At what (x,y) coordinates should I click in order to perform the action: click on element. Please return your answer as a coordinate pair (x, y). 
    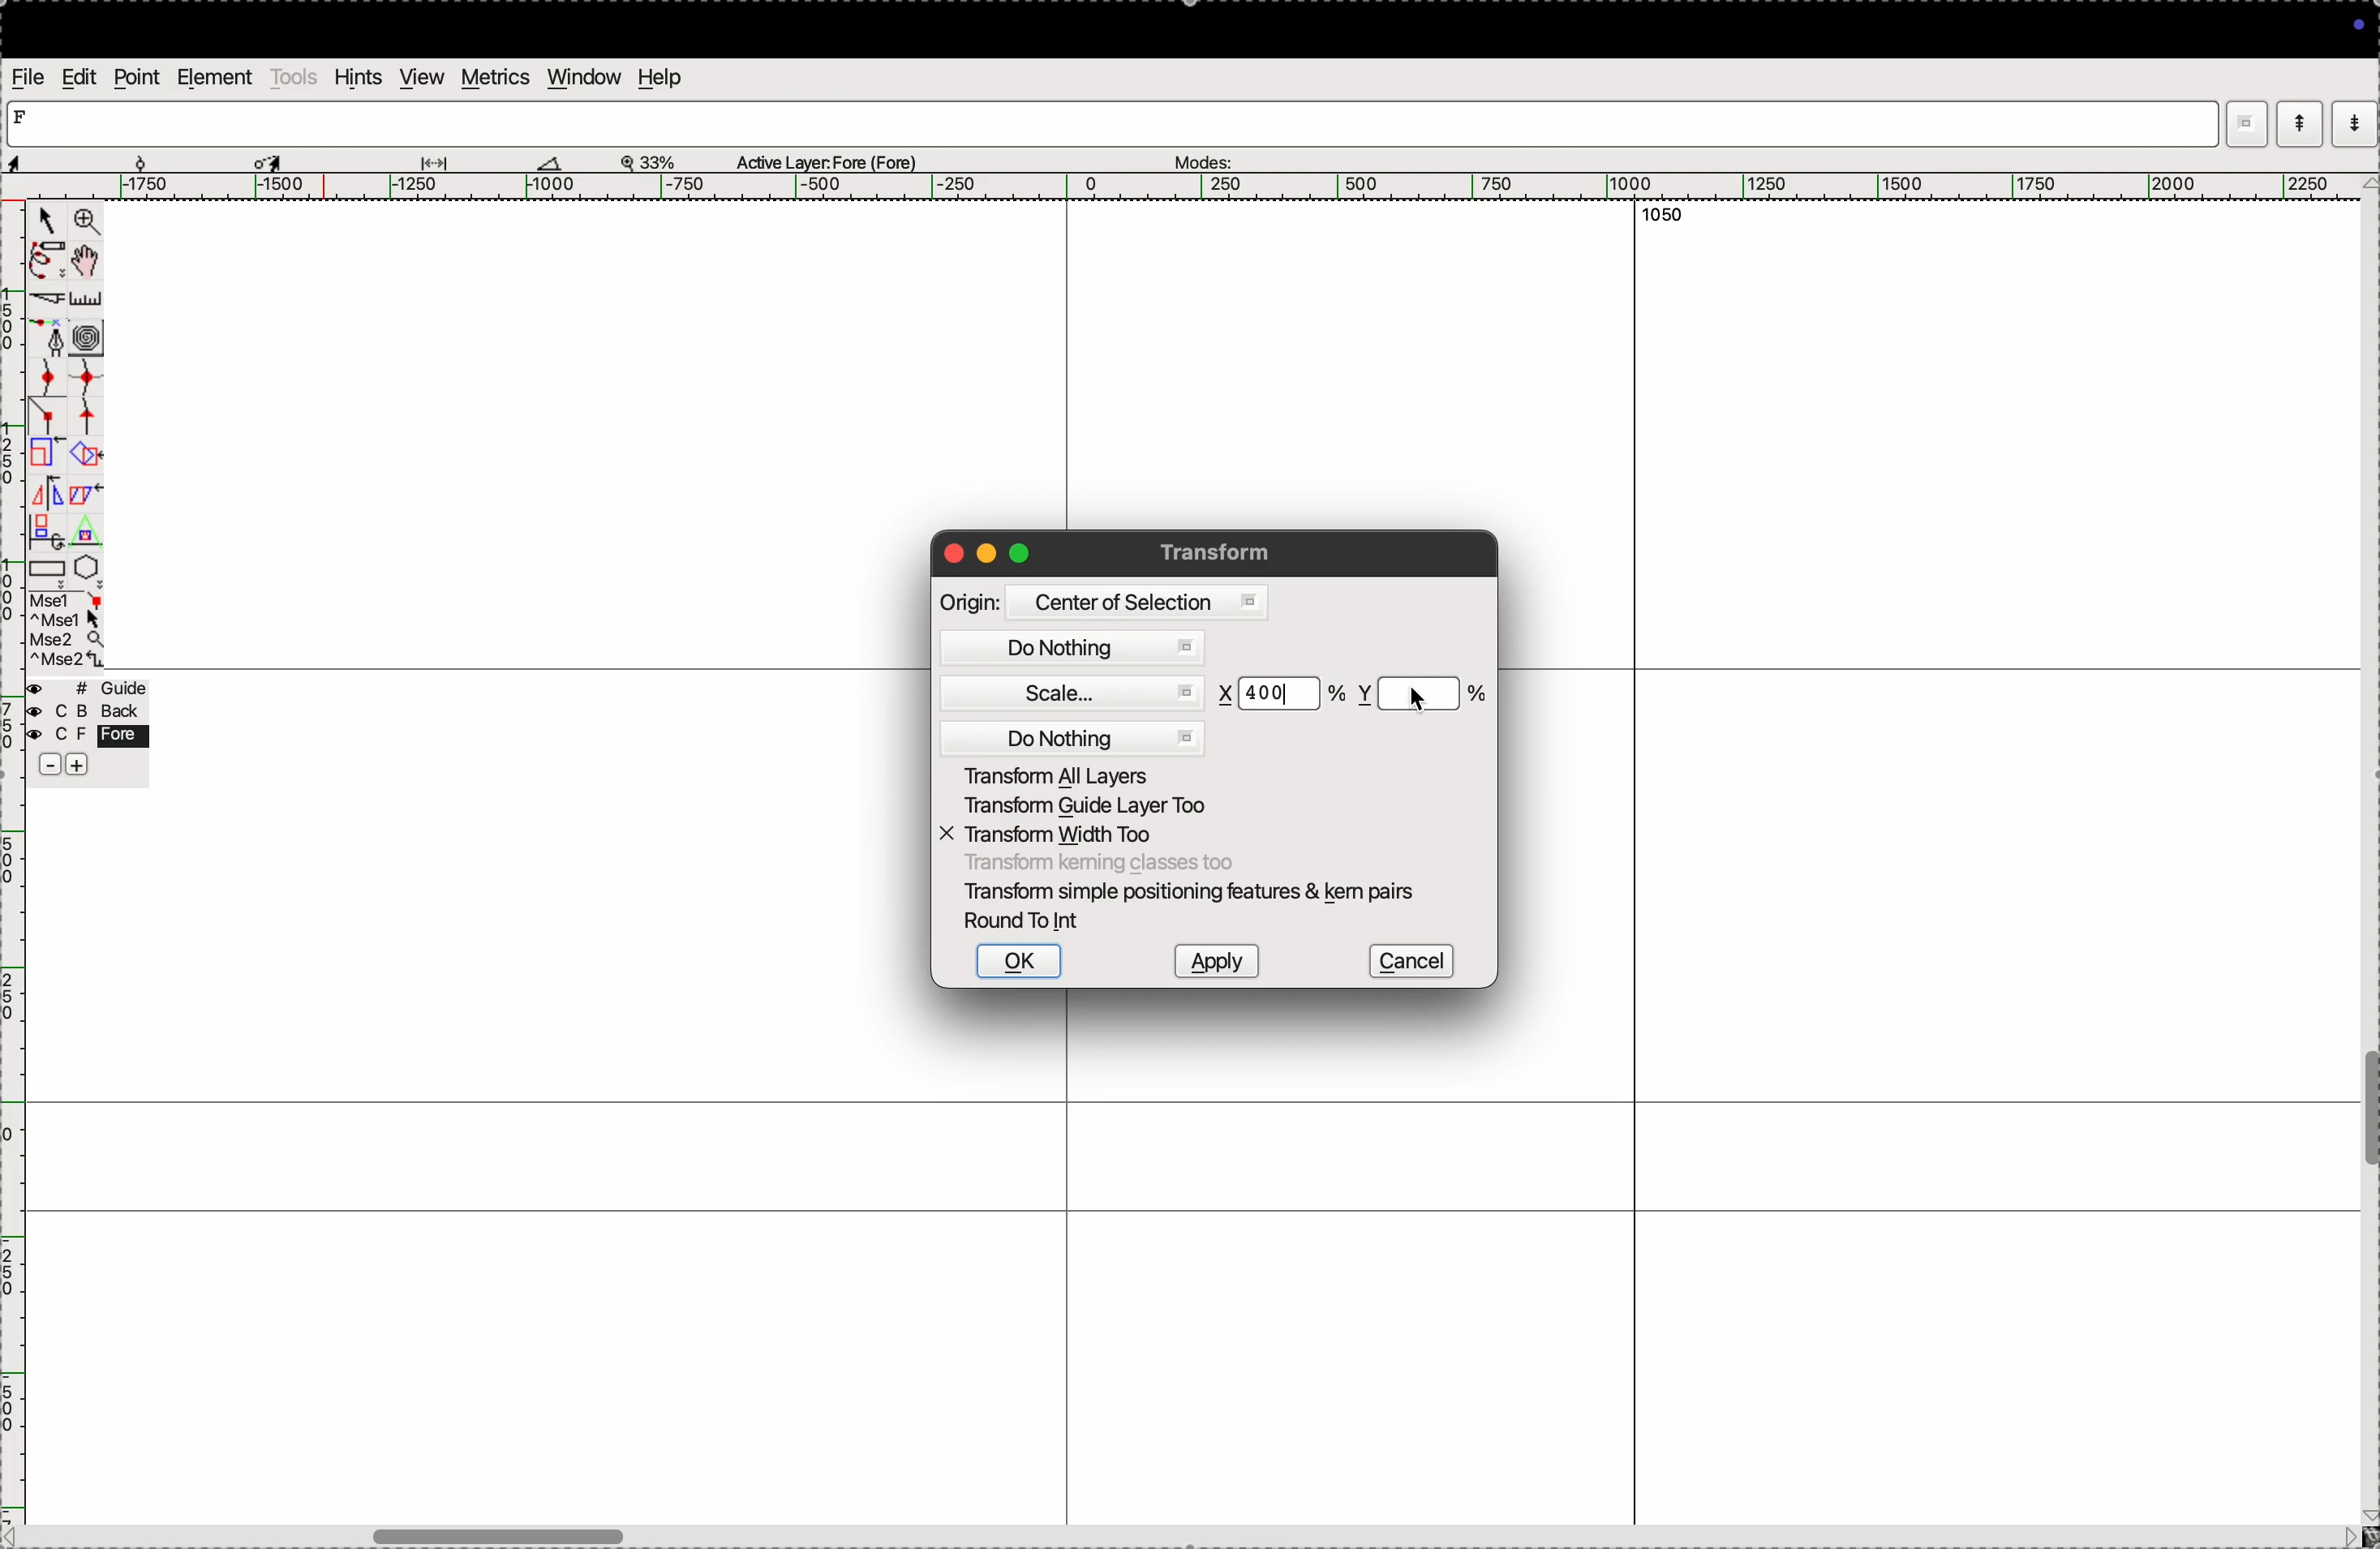
    Looking at the image, I should click on (213, 77).